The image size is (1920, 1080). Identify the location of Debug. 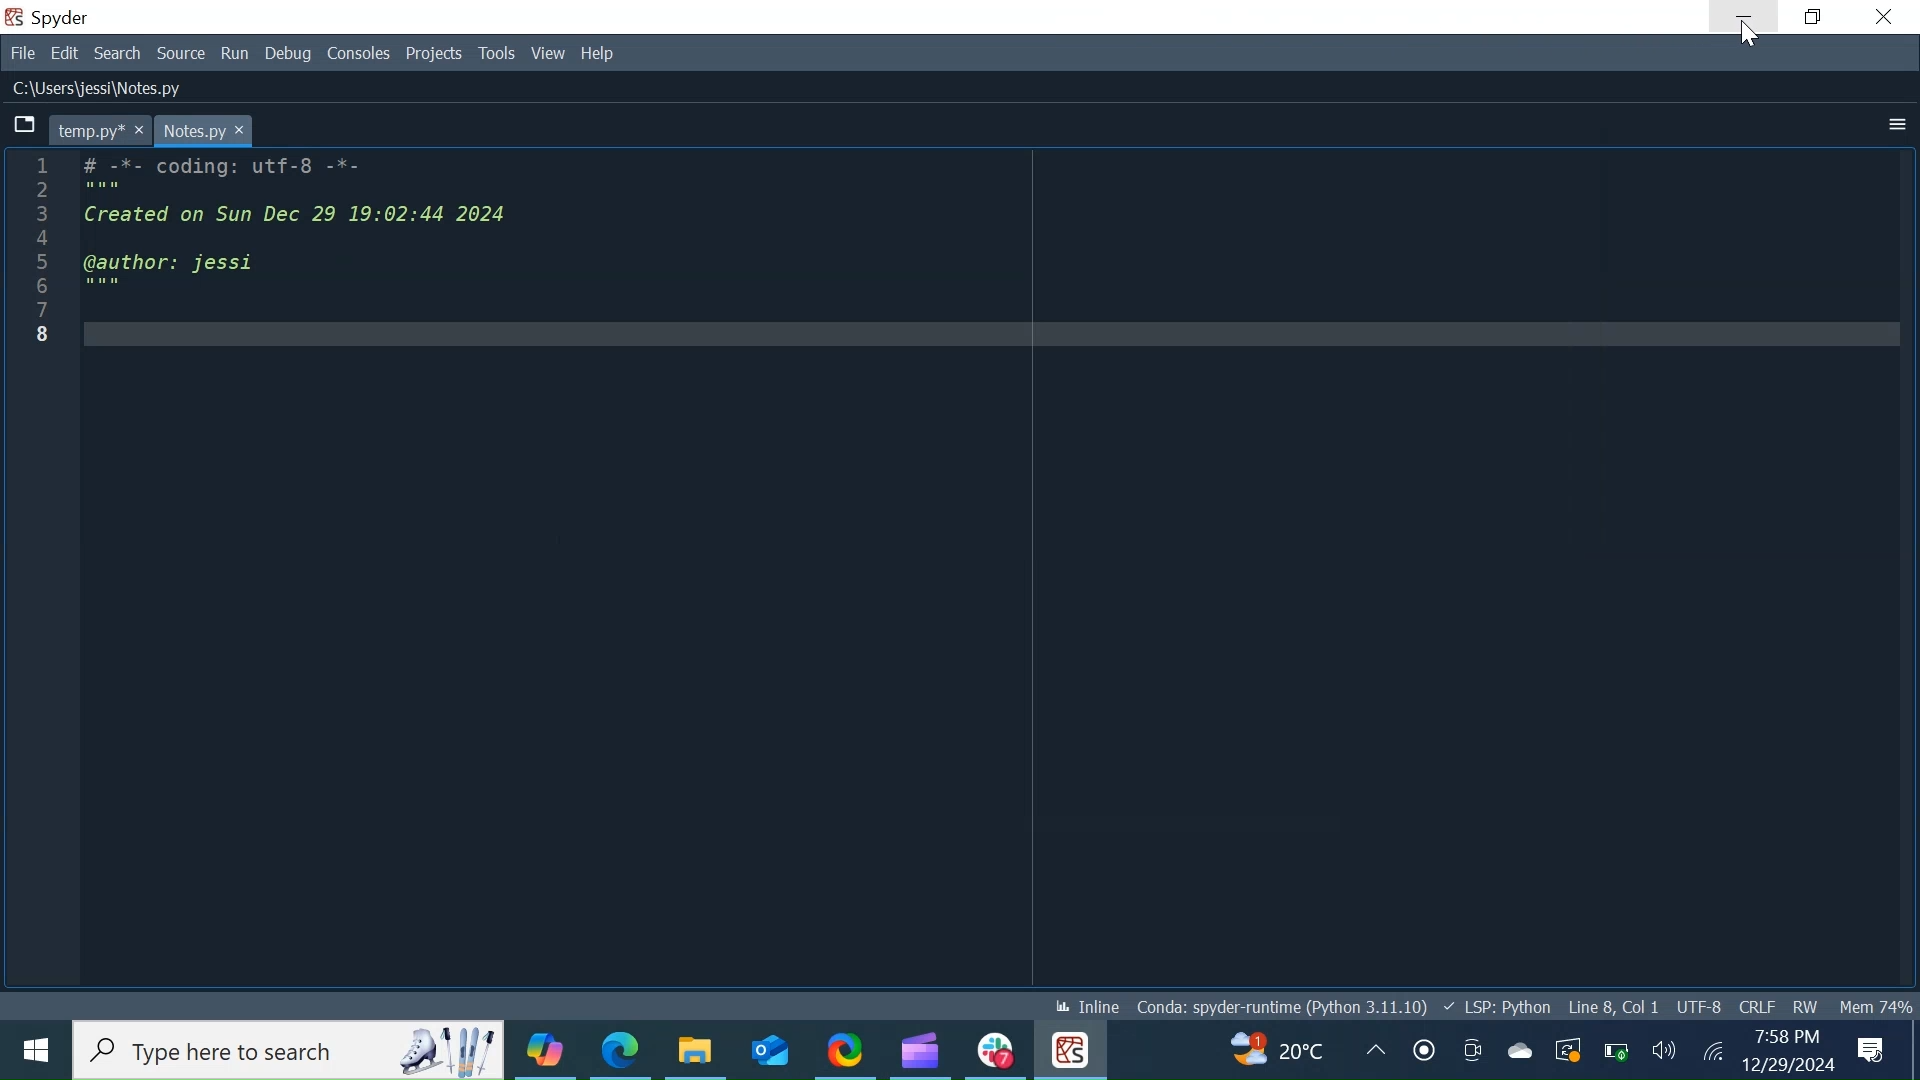
(290, 56).